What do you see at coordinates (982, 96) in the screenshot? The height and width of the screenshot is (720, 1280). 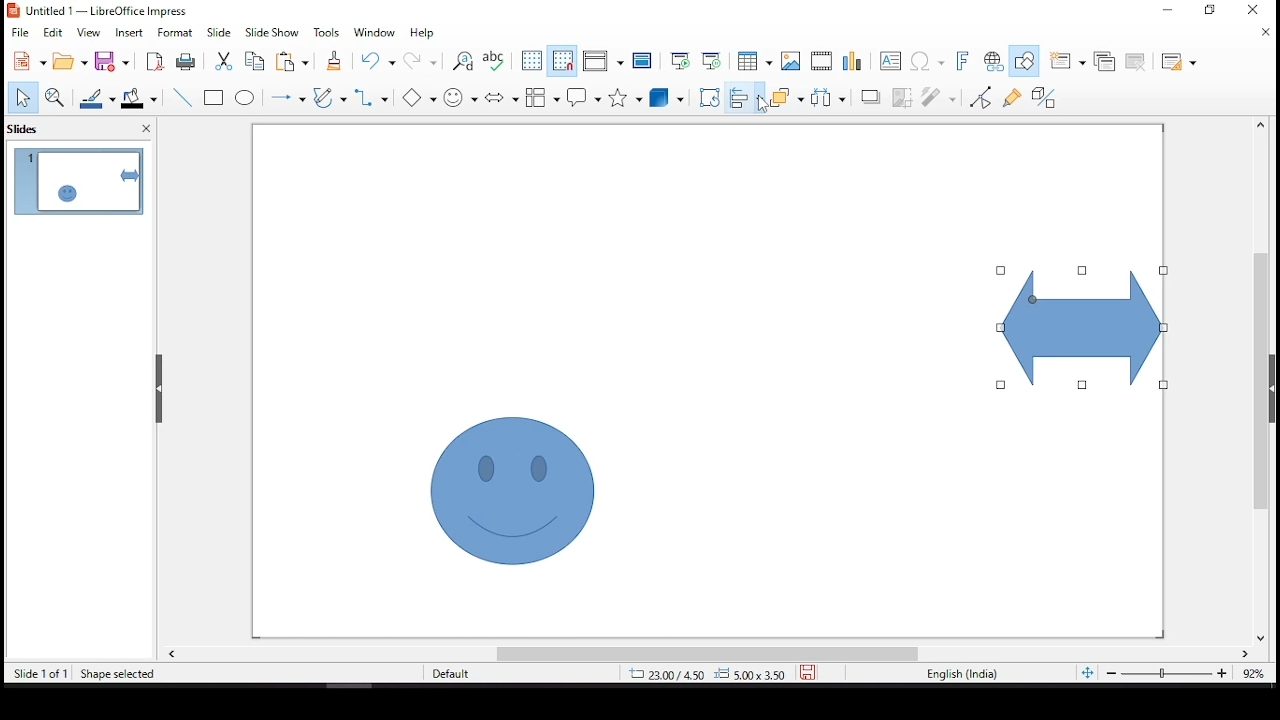 I see `toggle point edit mode` at bounding box center [982, 96].